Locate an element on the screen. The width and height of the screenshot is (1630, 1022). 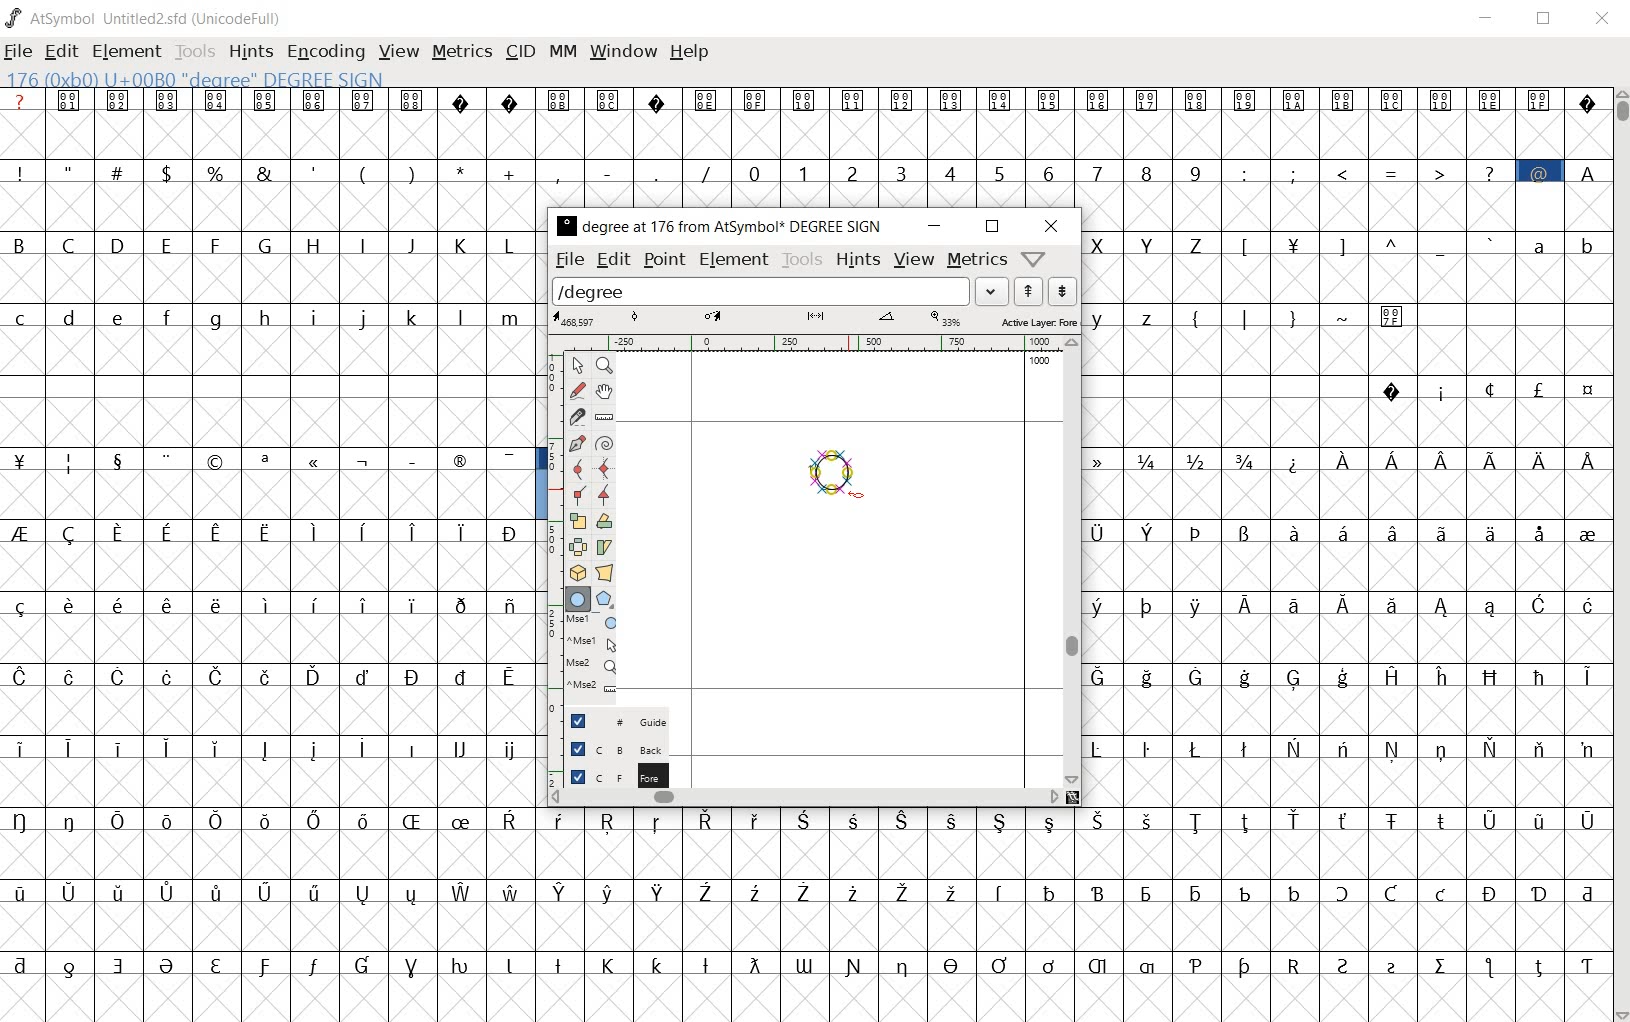
scrollbar is located at coordinates (804, 799).